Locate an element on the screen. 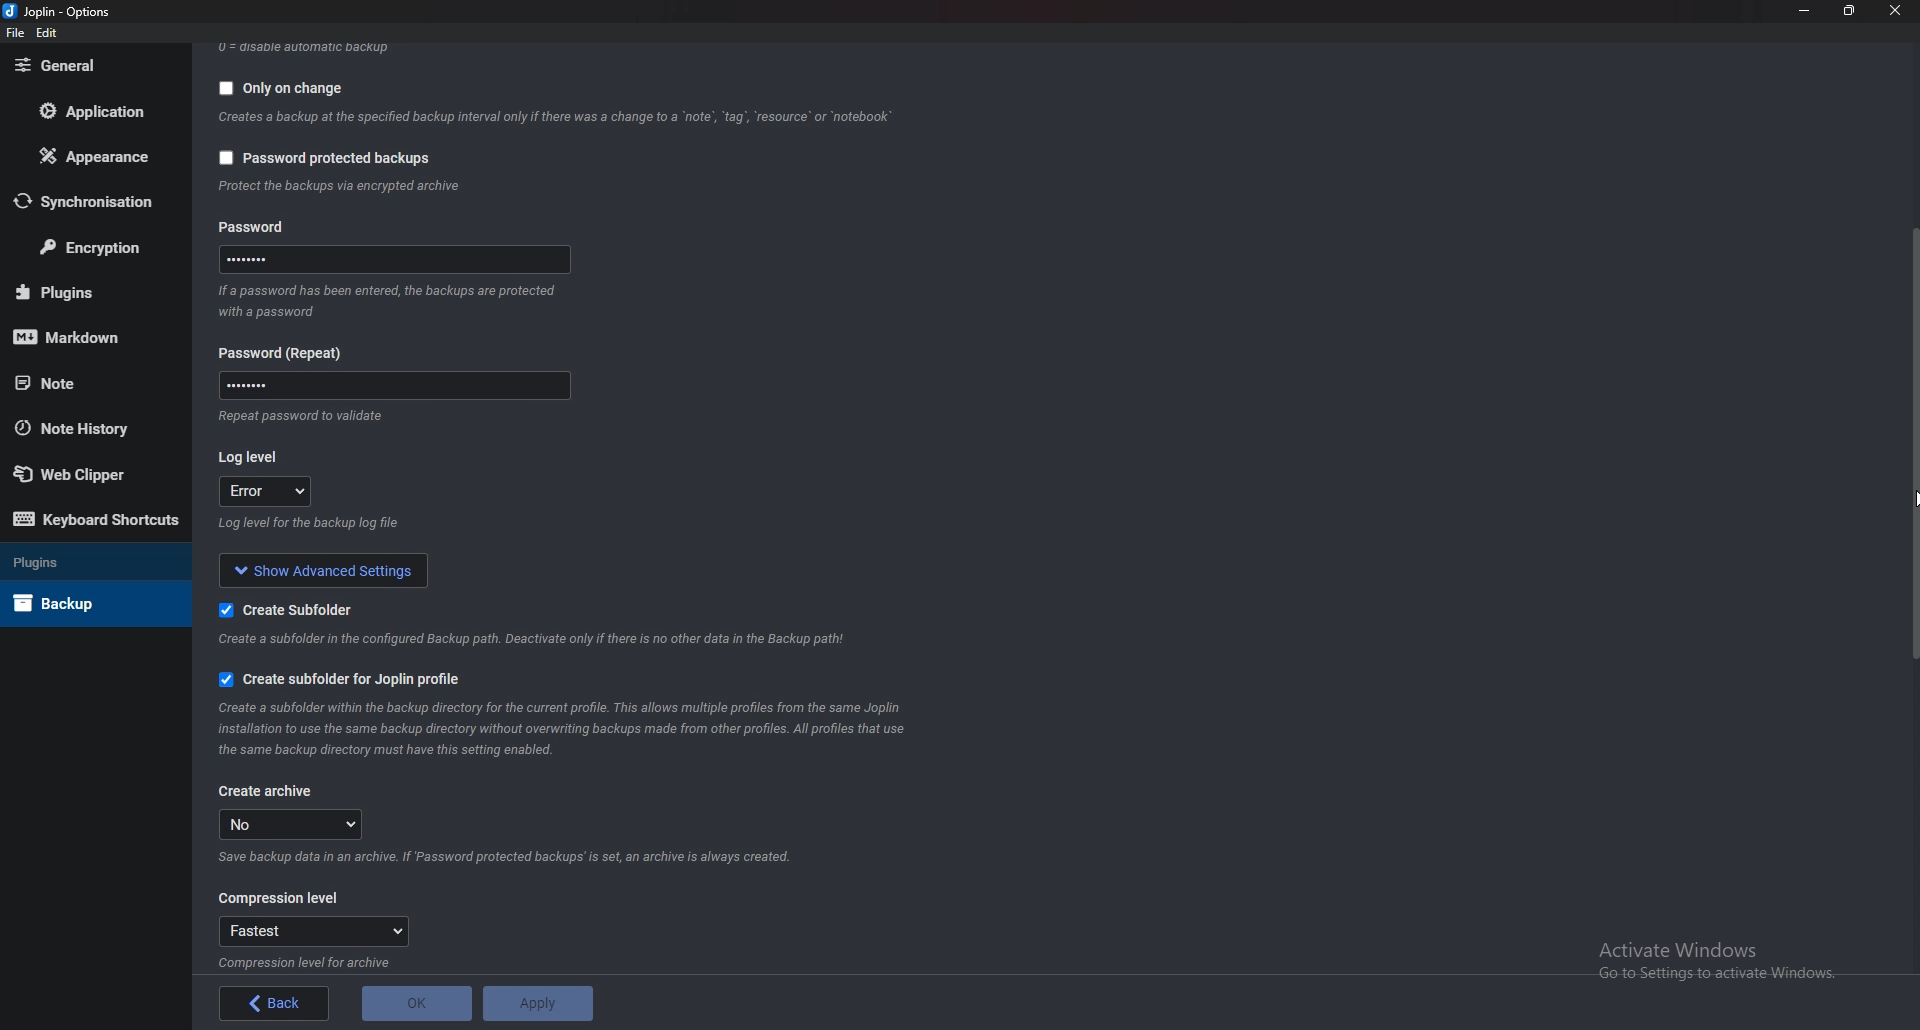 The height and width of the screenshot is (1030, 1920). Info is located at coordinates (312, 962).